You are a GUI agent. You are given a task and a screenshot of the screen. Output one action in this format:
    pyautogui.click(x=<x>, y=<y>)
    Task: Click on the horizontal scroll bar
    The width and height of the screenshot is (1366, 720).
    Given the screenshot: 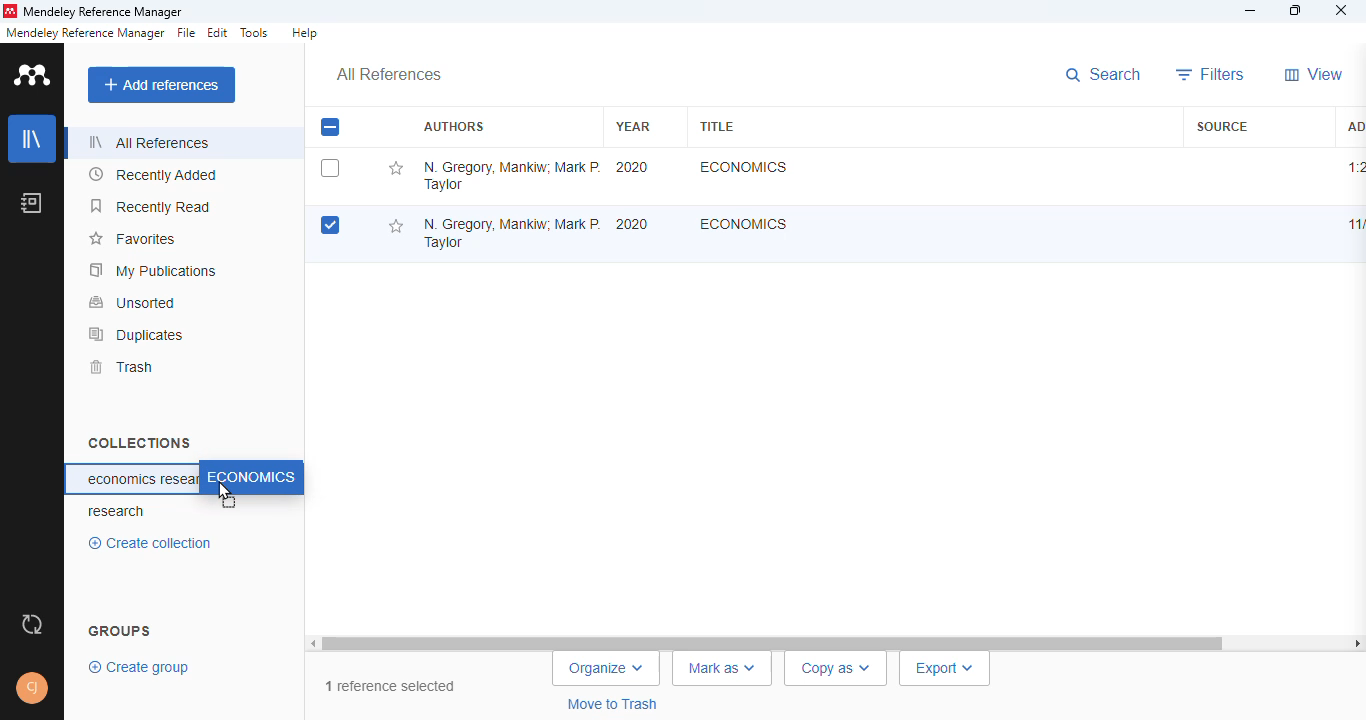 What is the action you would take?
    pyautogui.click(x=836, y=642)
    